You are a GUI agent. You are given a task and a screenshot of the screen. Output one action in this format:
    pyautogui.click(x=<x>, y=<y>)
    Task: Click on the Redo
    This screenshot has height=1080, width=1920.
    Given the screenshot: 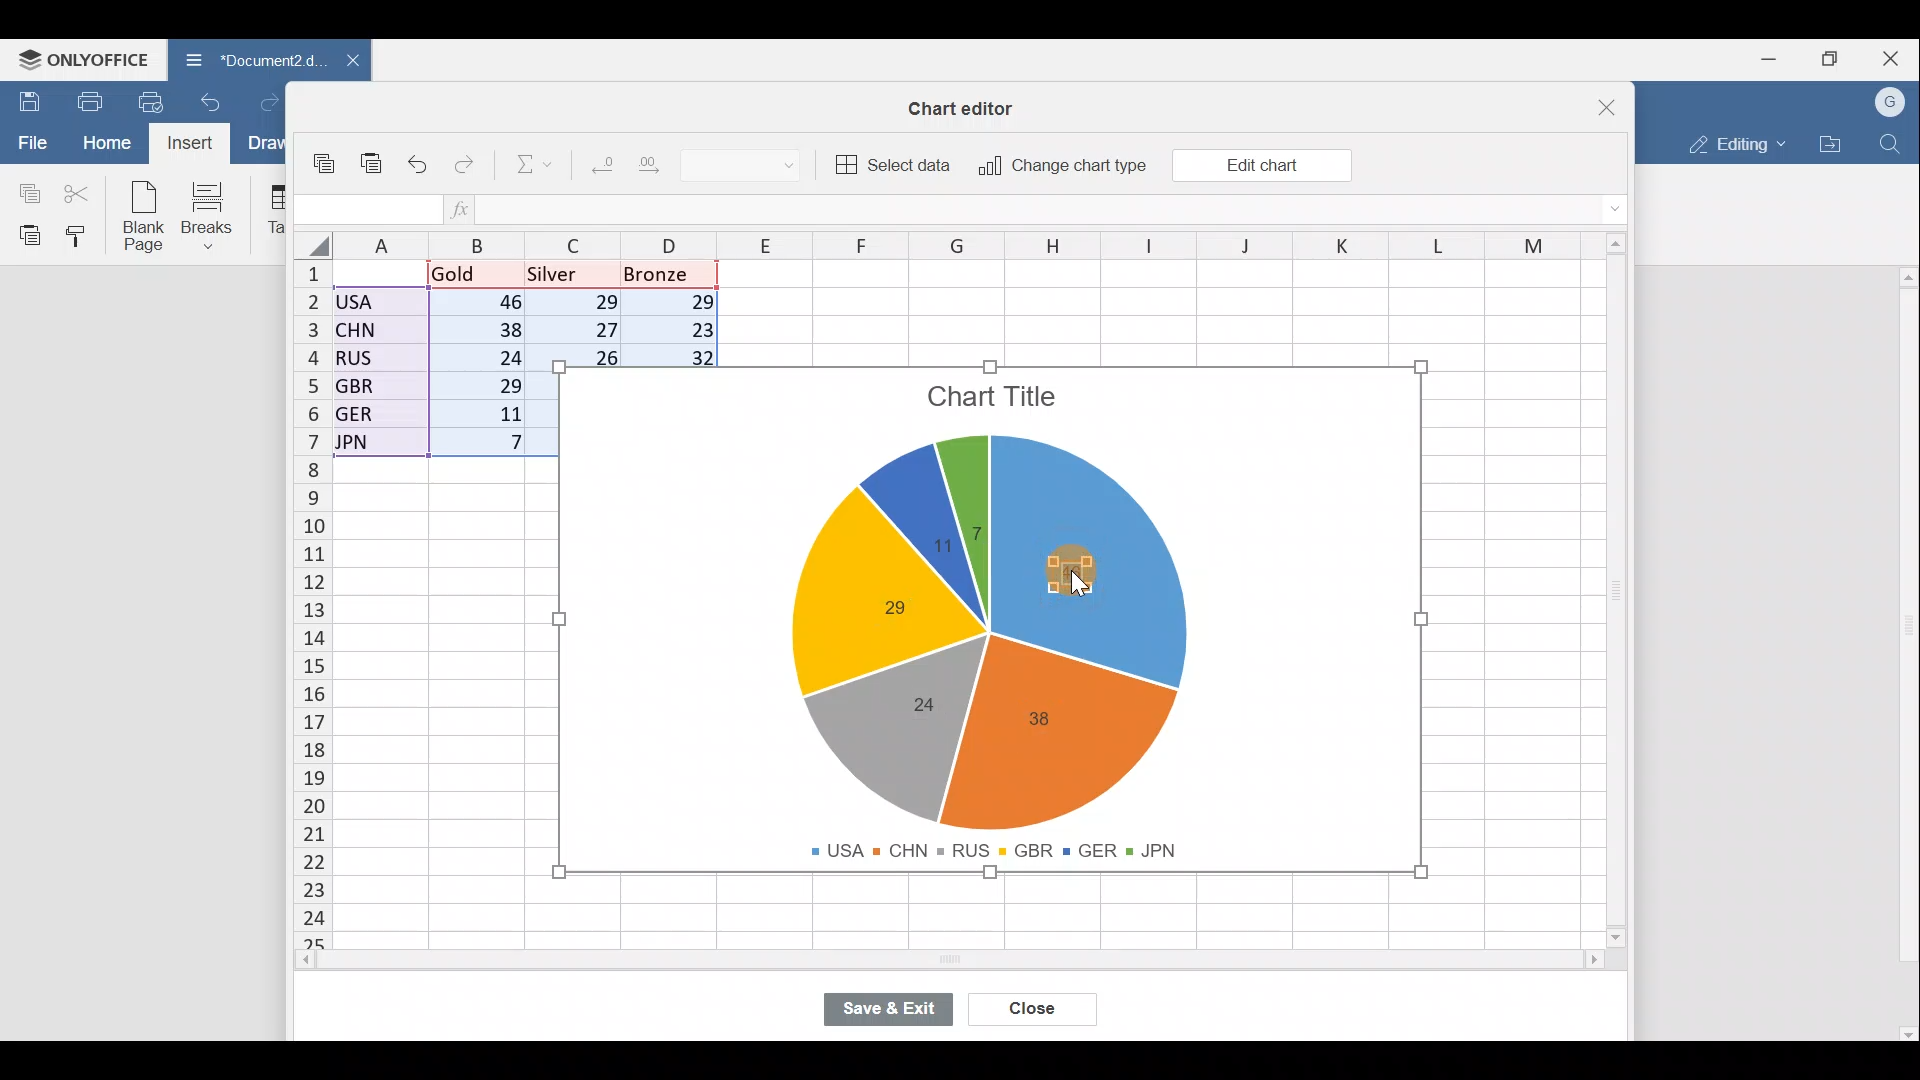 What is the action you would take?
    pyautogui.click(x=466, y=169)
    